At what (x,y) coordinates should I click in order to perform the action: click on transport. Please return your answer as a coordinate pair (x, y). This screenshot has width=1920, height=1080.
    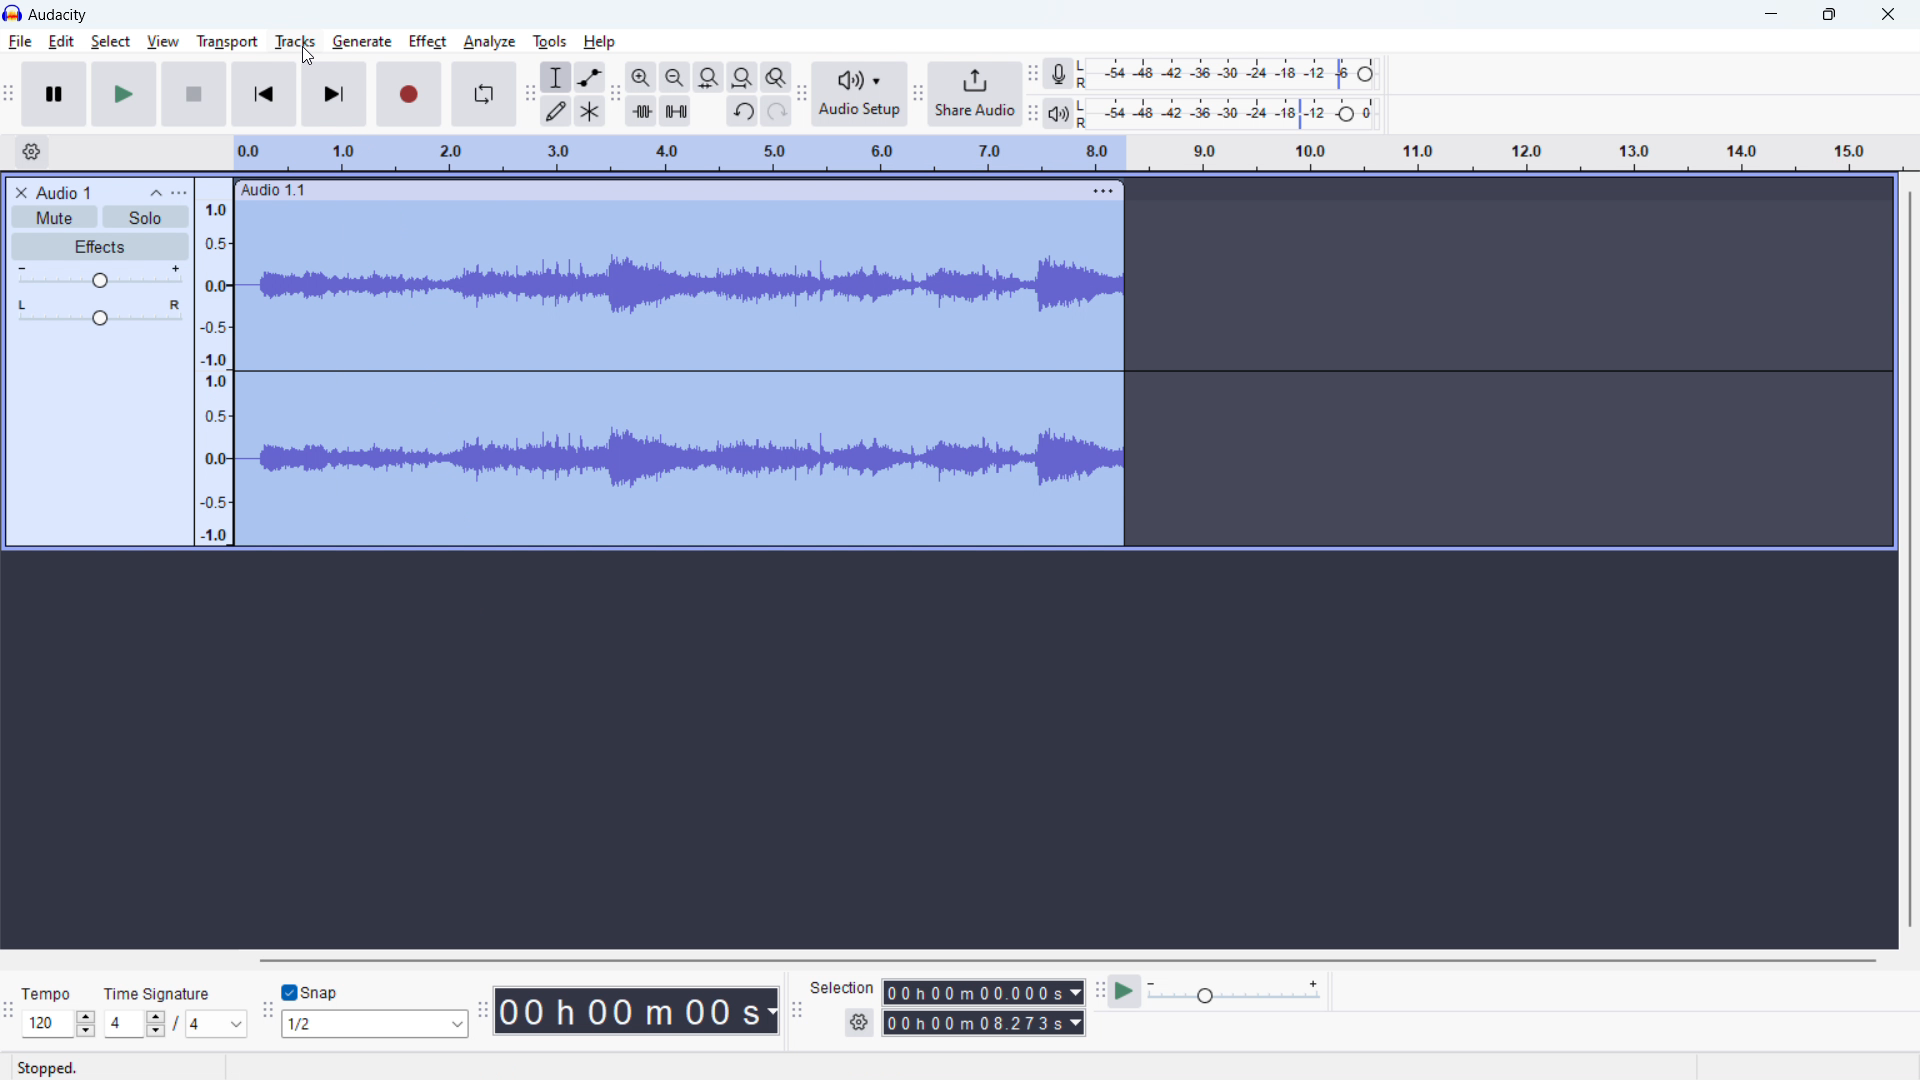
    Looking at the image, I should click on (227, 41).